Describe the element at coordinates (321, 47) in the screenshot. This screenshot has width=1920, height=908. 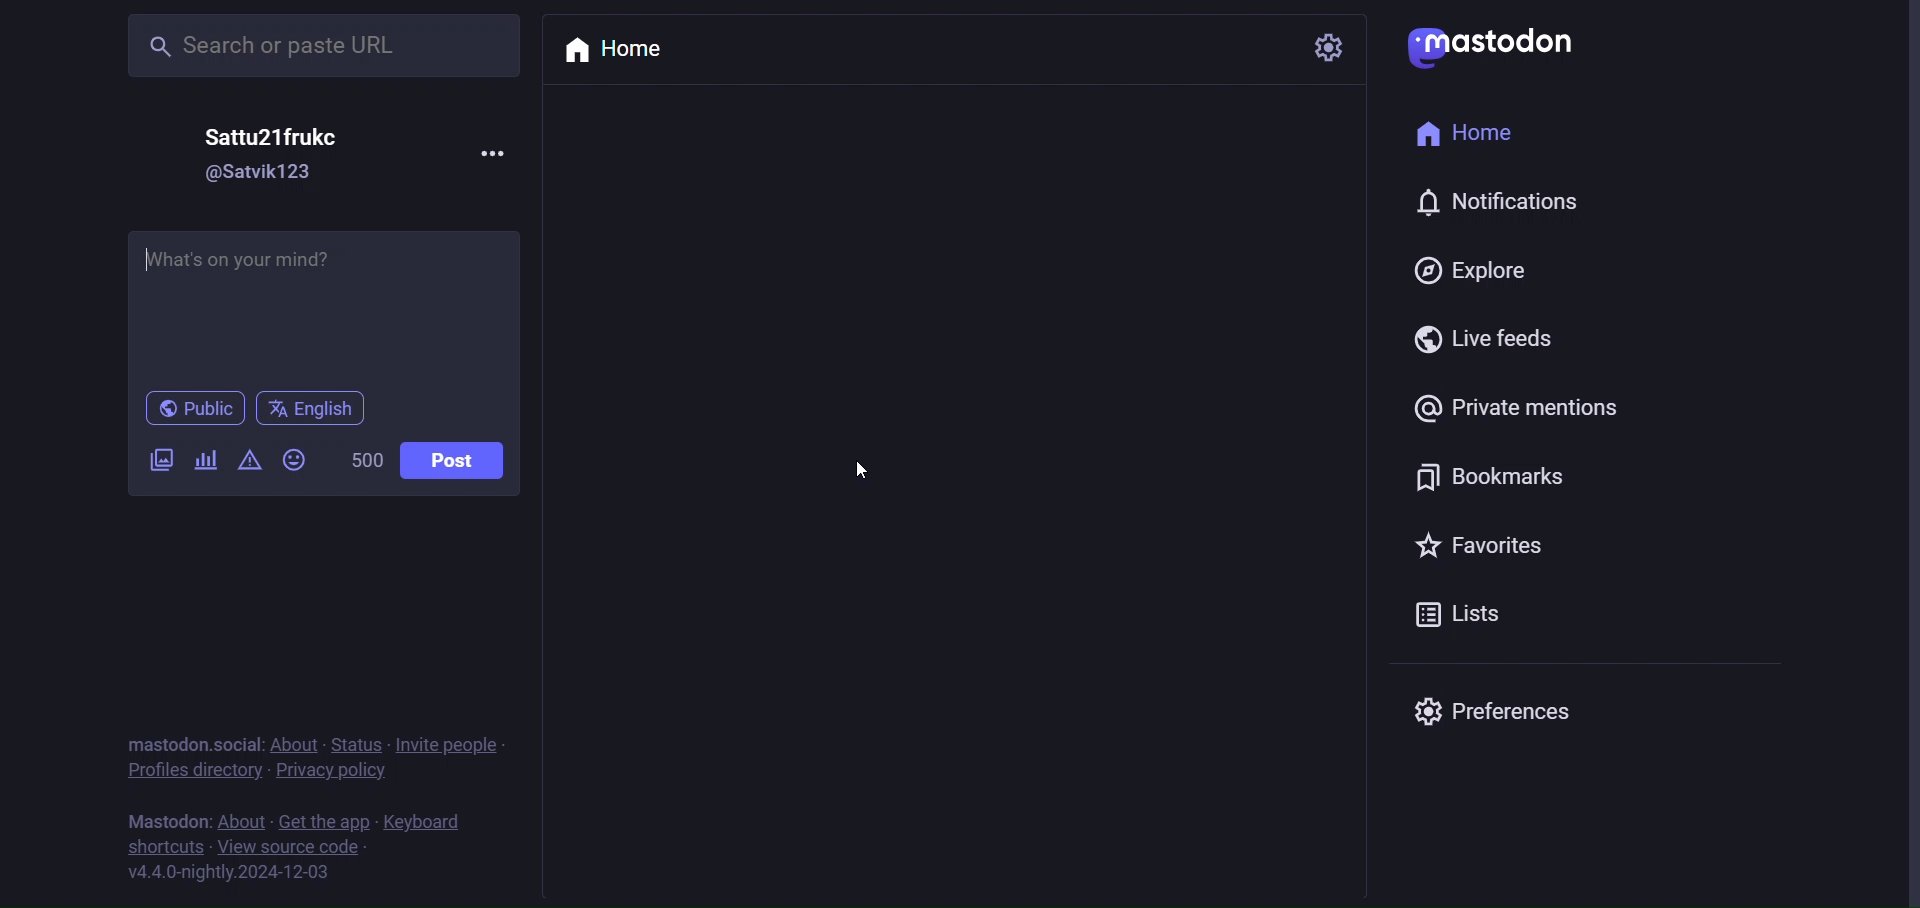
I see `search` at that location.